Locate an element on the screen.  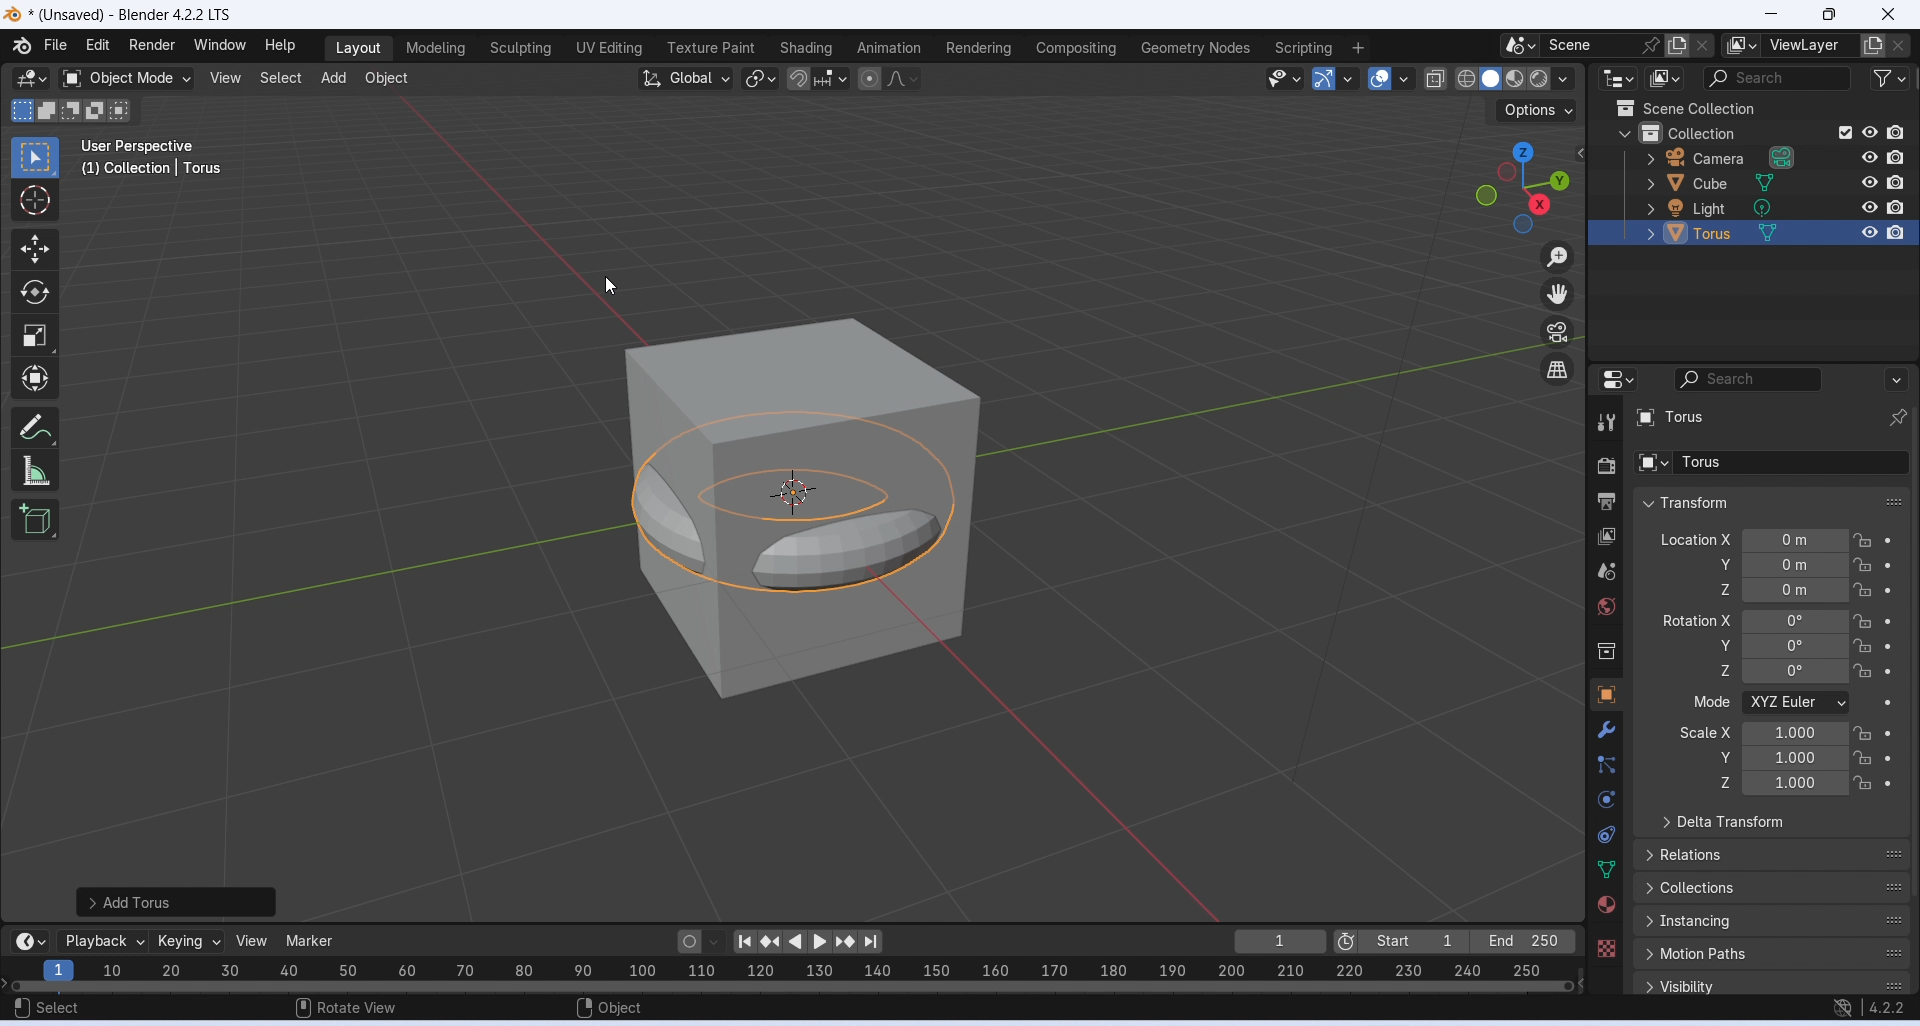
Scale  X is located at coordinates (1706, 731).